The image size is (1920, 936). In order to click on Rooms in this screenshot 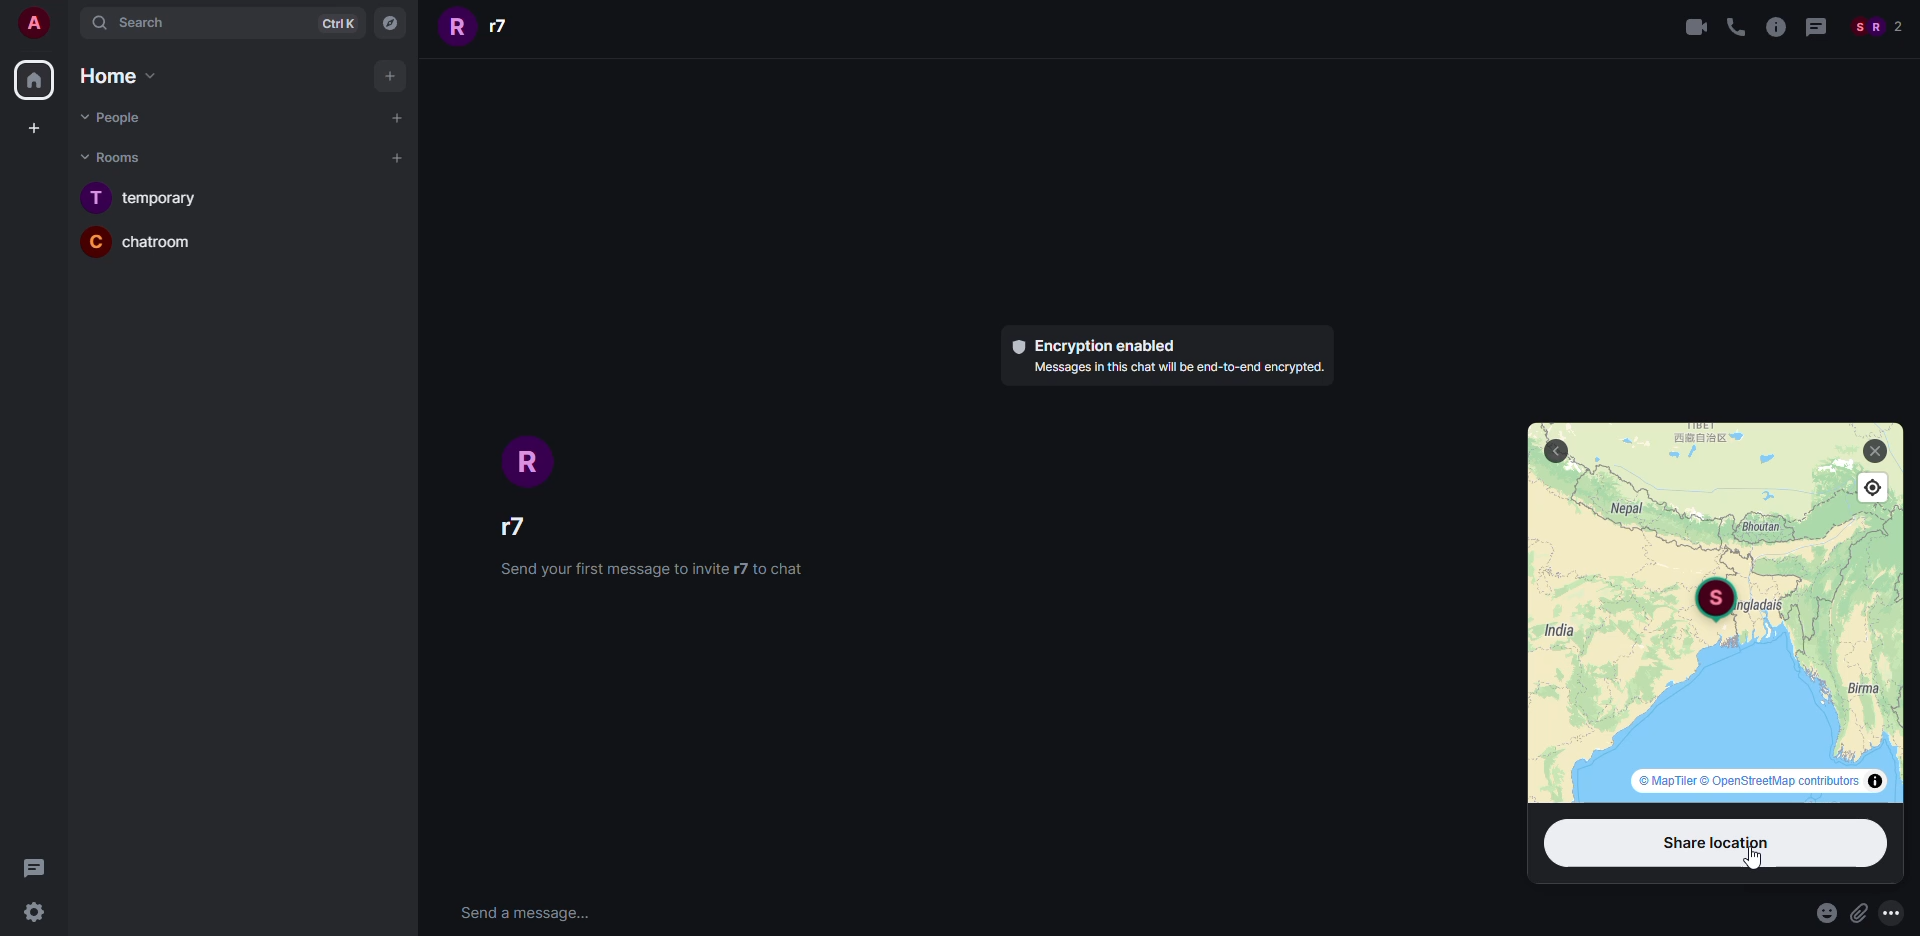, I will do `click(116, 158)`.